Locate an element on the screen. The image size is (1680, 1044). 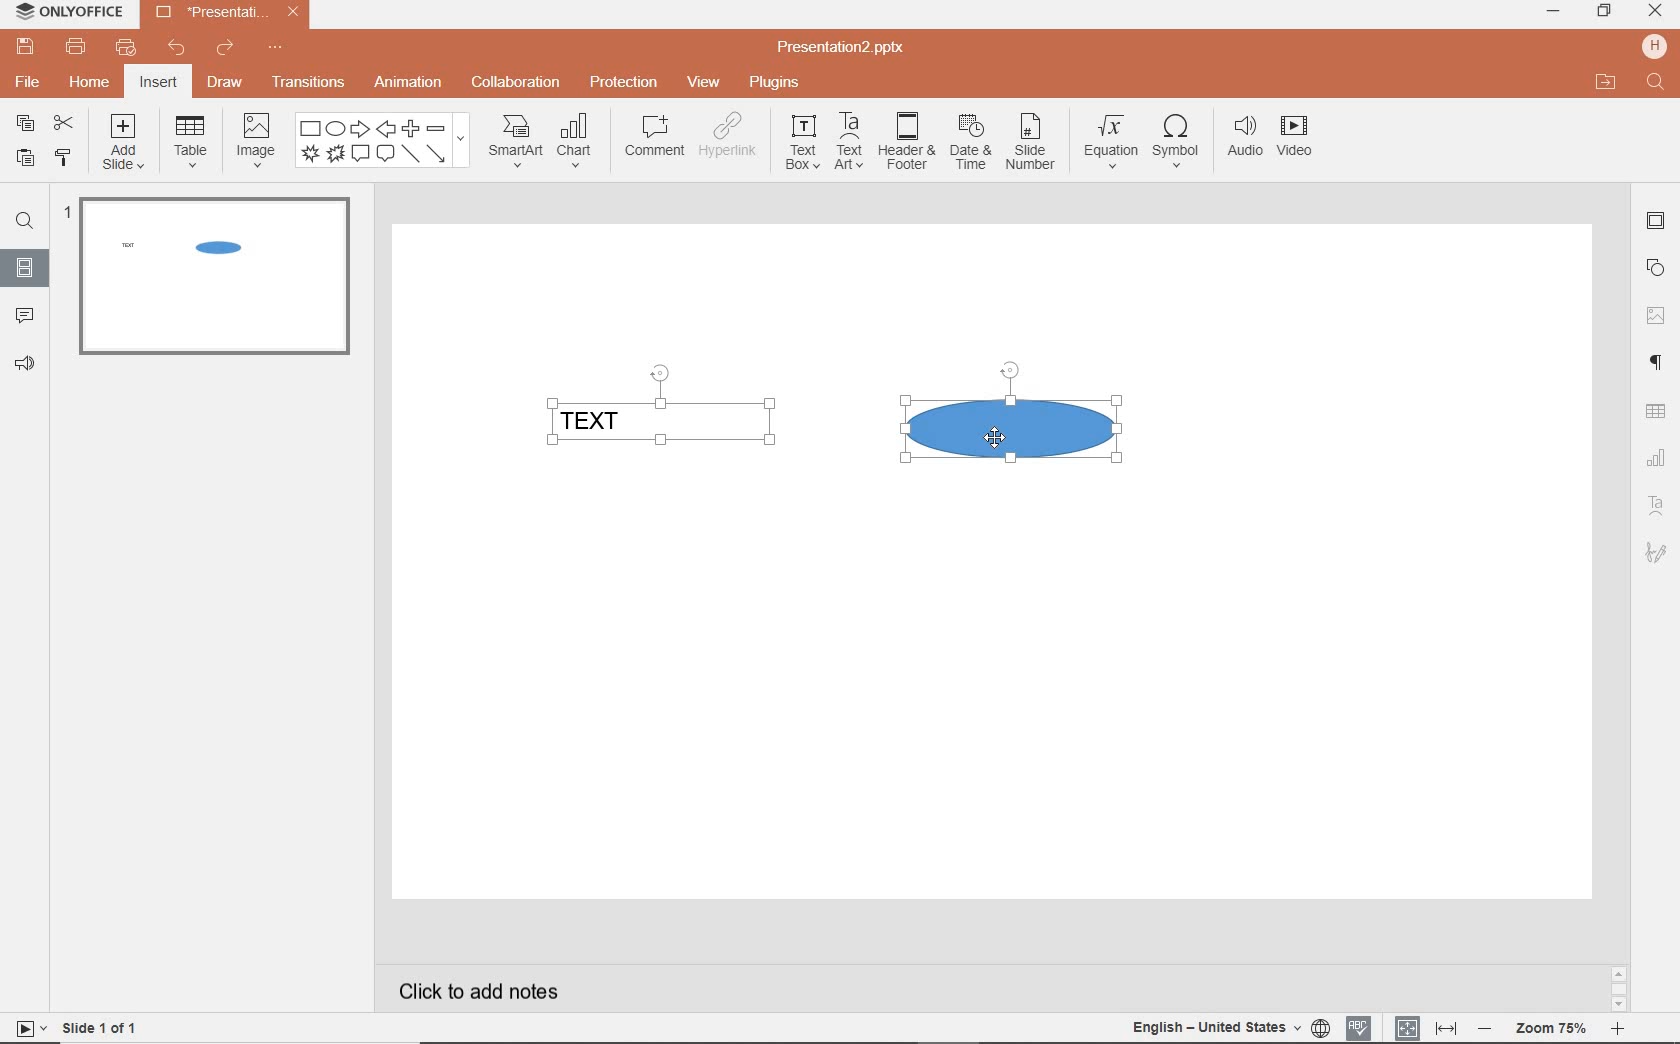
SLIDE 1 OF 1 is located at coordinates (78, 1027).